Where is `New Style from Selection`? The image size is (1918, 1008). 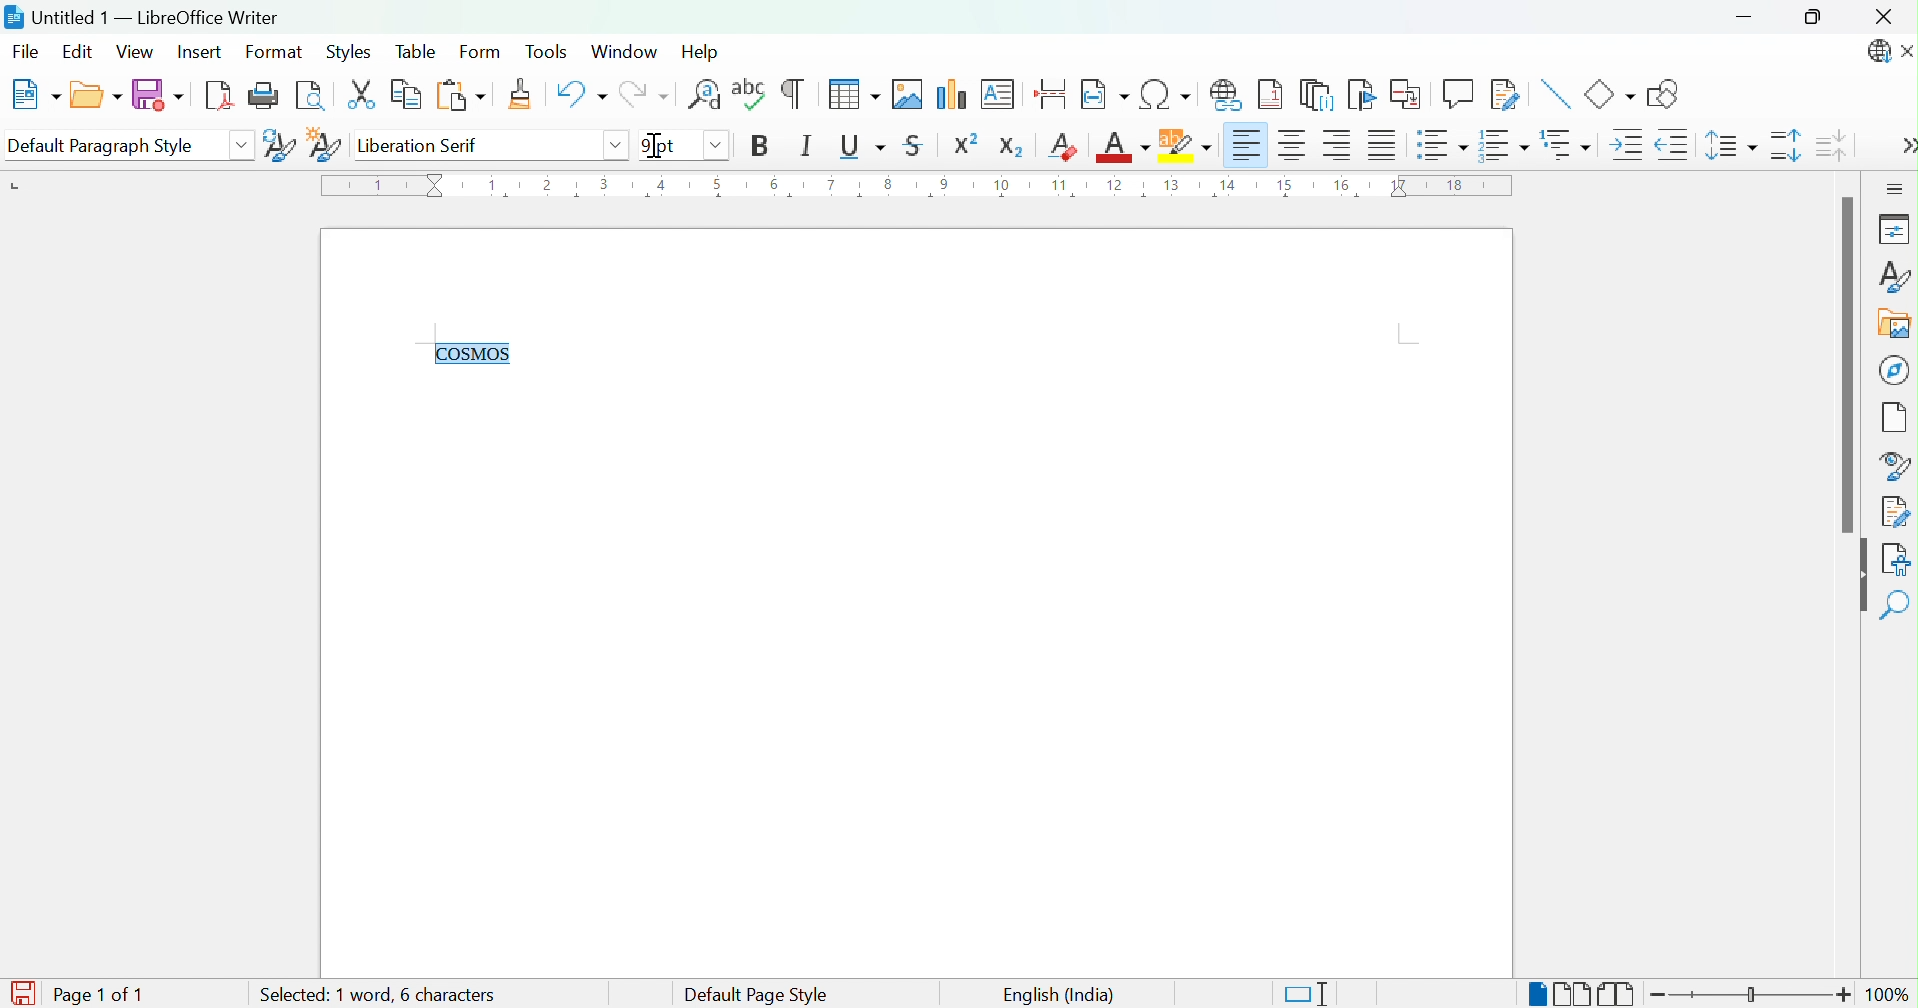
New Style from Selection is located at coordinates (324, 143).